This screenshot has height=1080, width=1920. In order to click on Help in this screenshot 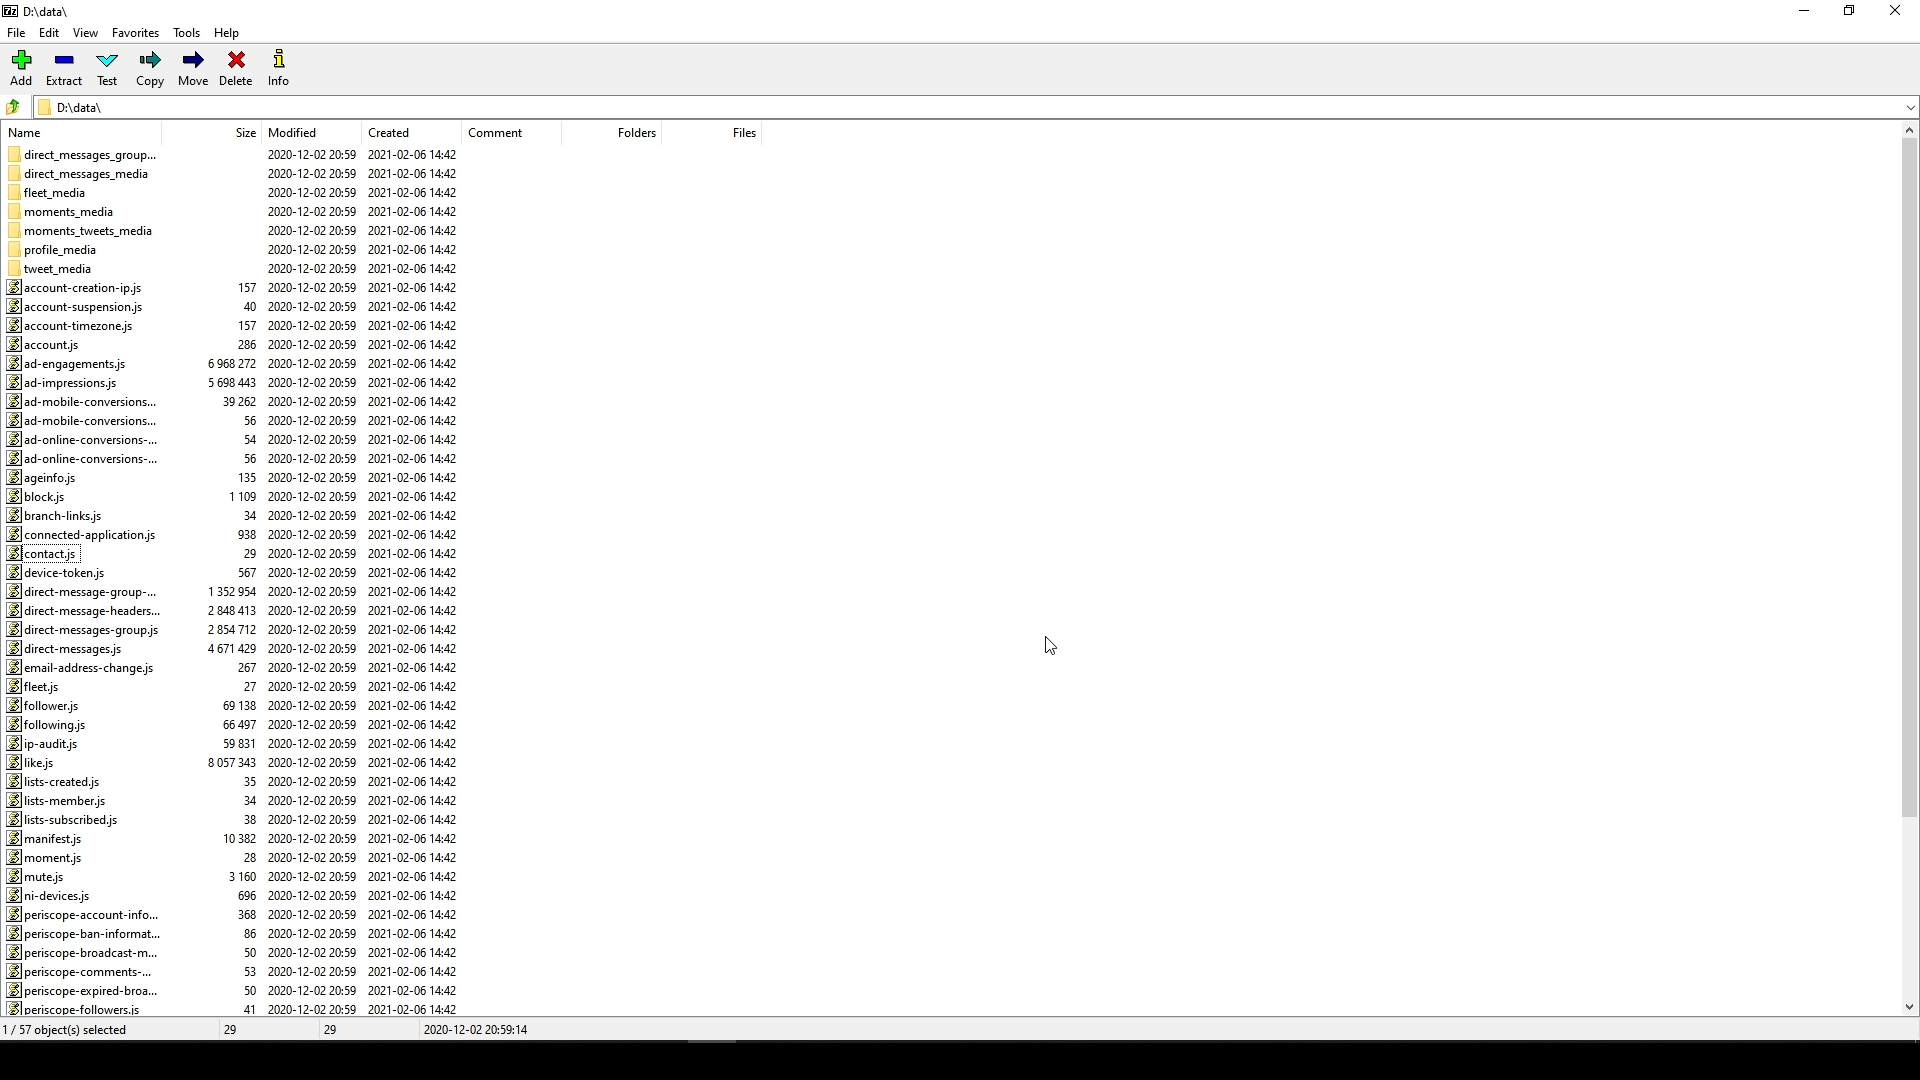, I will do `click(231, 36)`.